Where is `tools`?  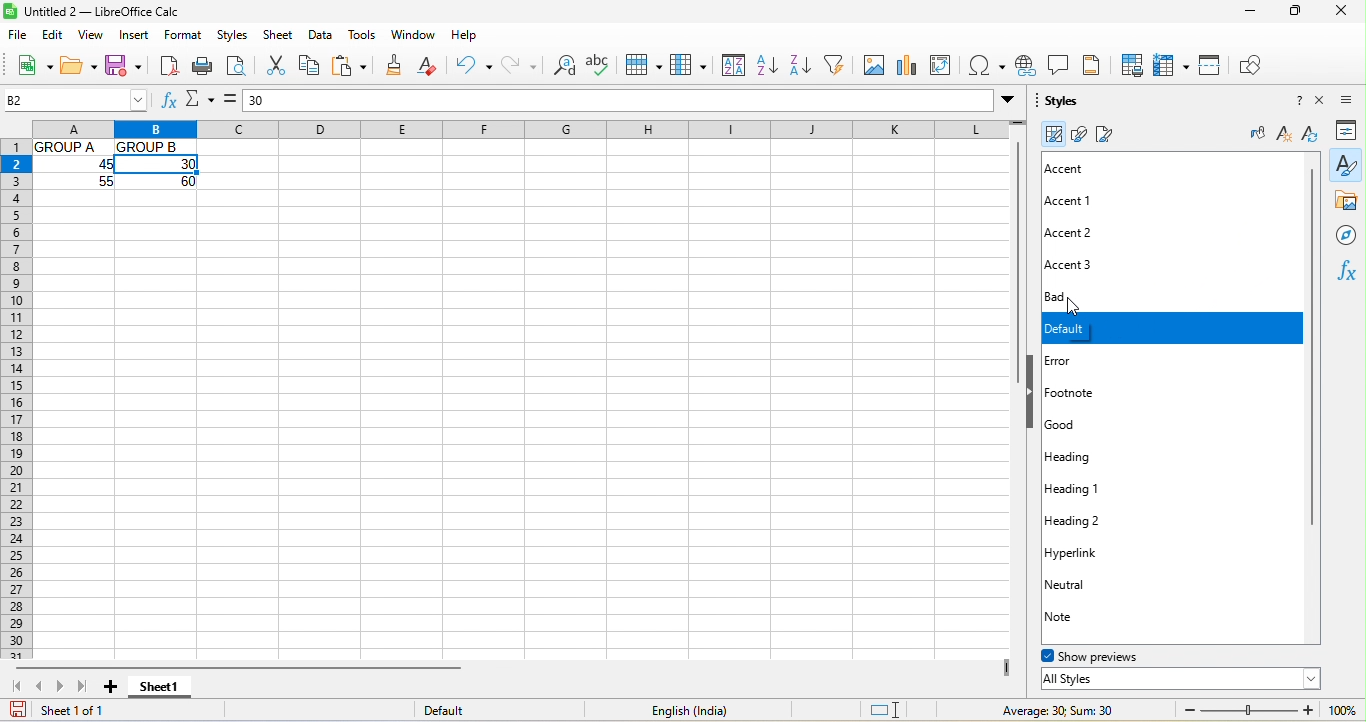 tools is located at coordinates (365, 35).